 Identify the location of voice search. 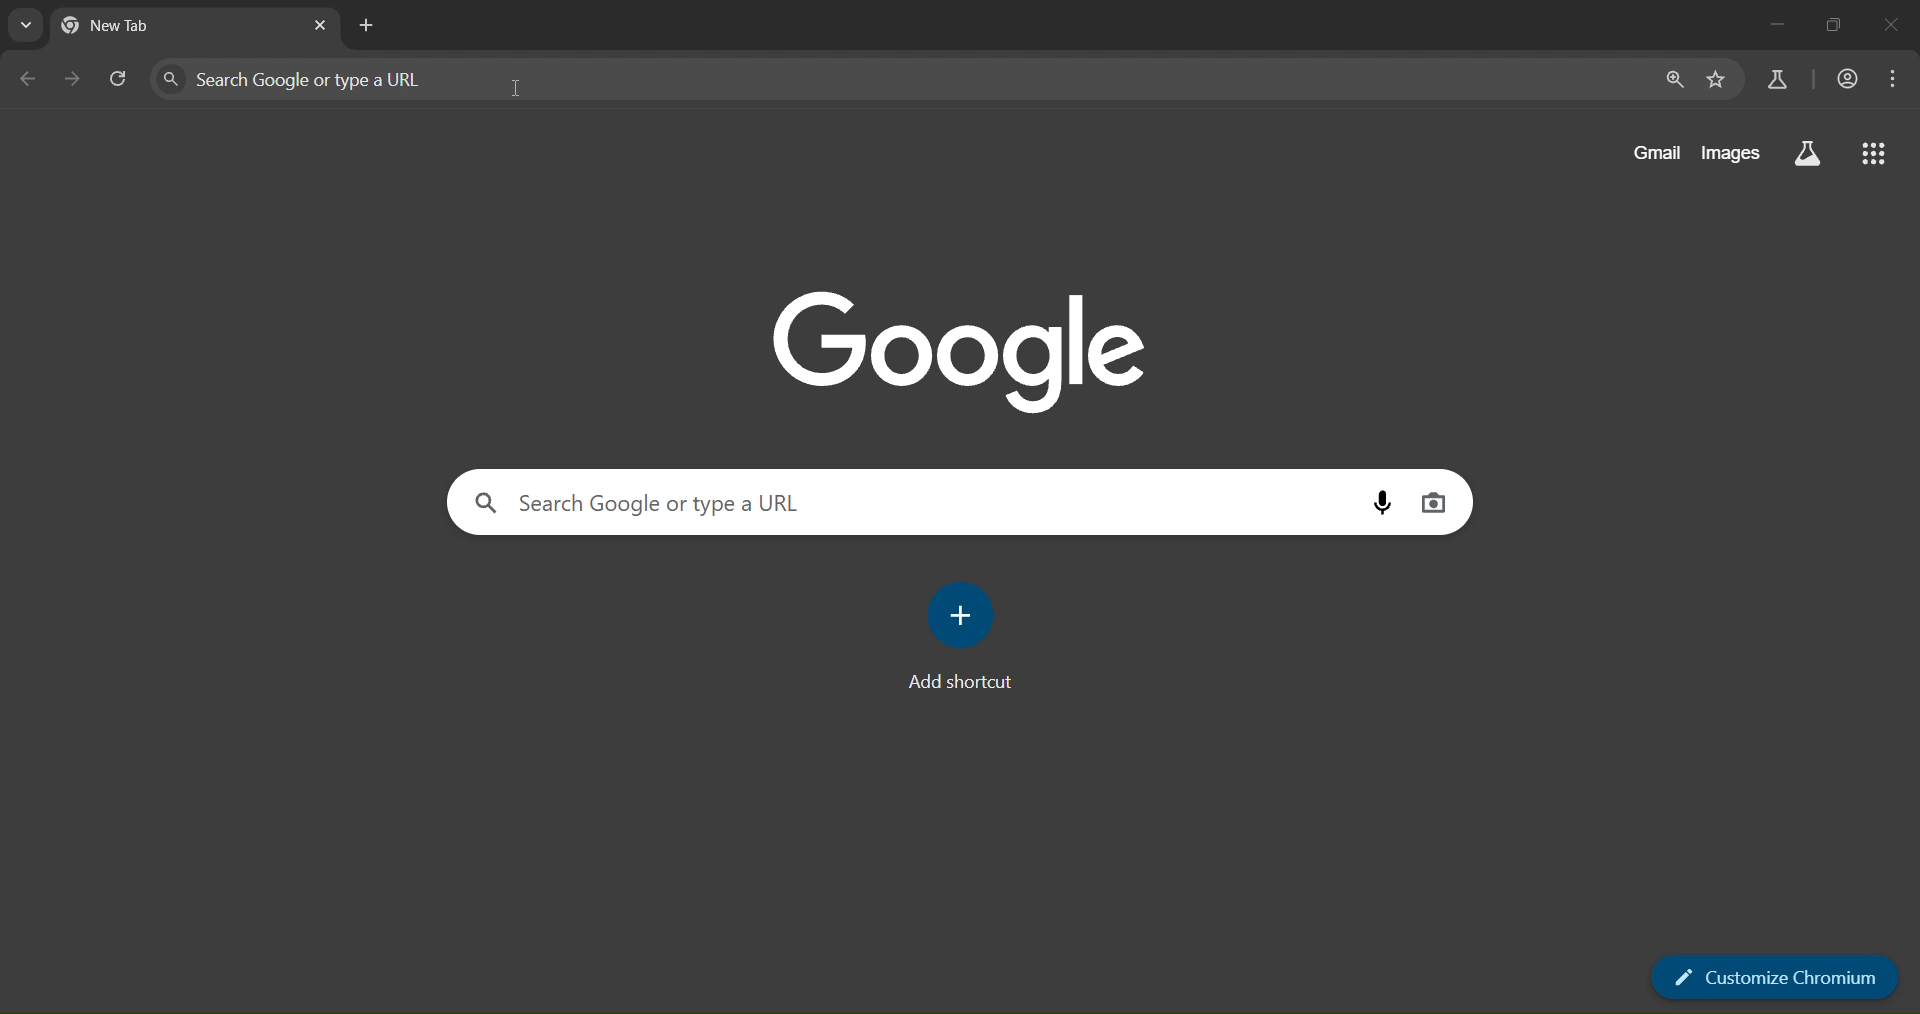
(1387, 501).